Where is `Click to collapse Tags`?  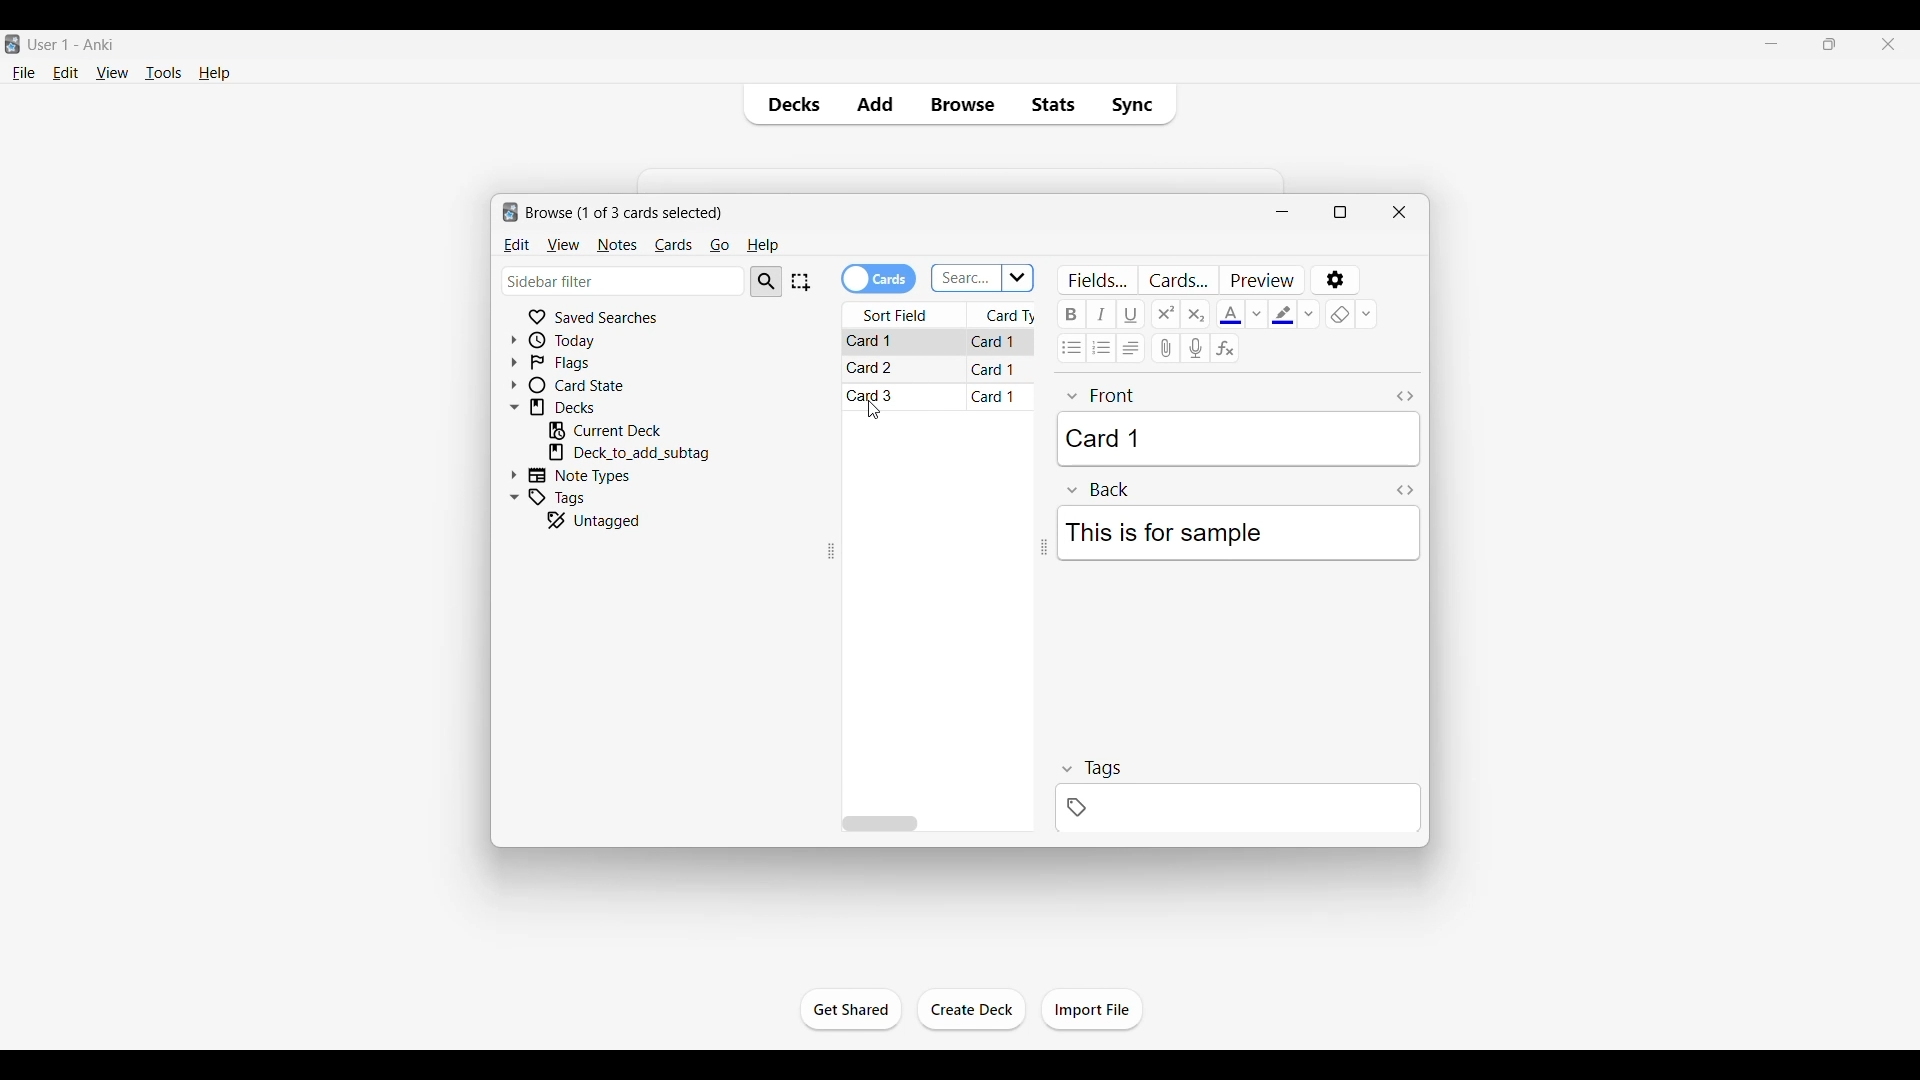
Click to collapse Tags is located at coordinates (514, 497).